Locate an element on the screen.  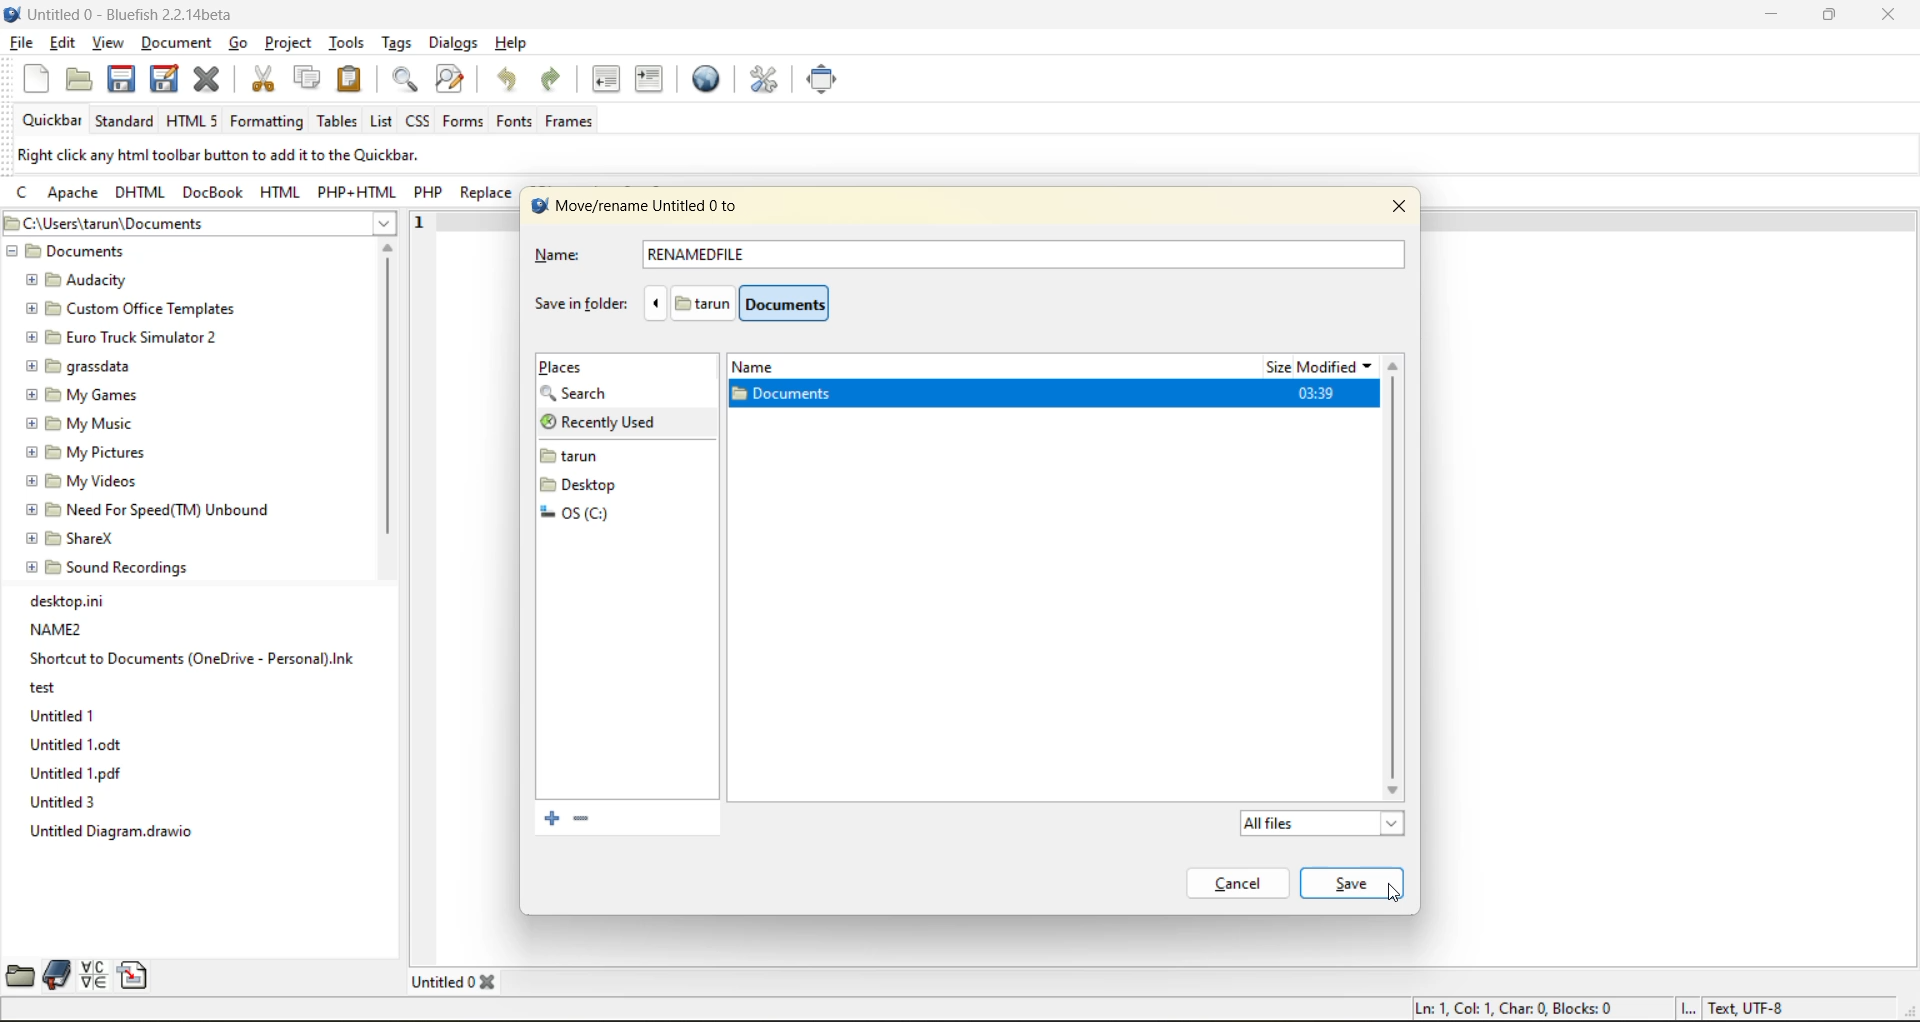
apache is located at coordinates (78, 194).